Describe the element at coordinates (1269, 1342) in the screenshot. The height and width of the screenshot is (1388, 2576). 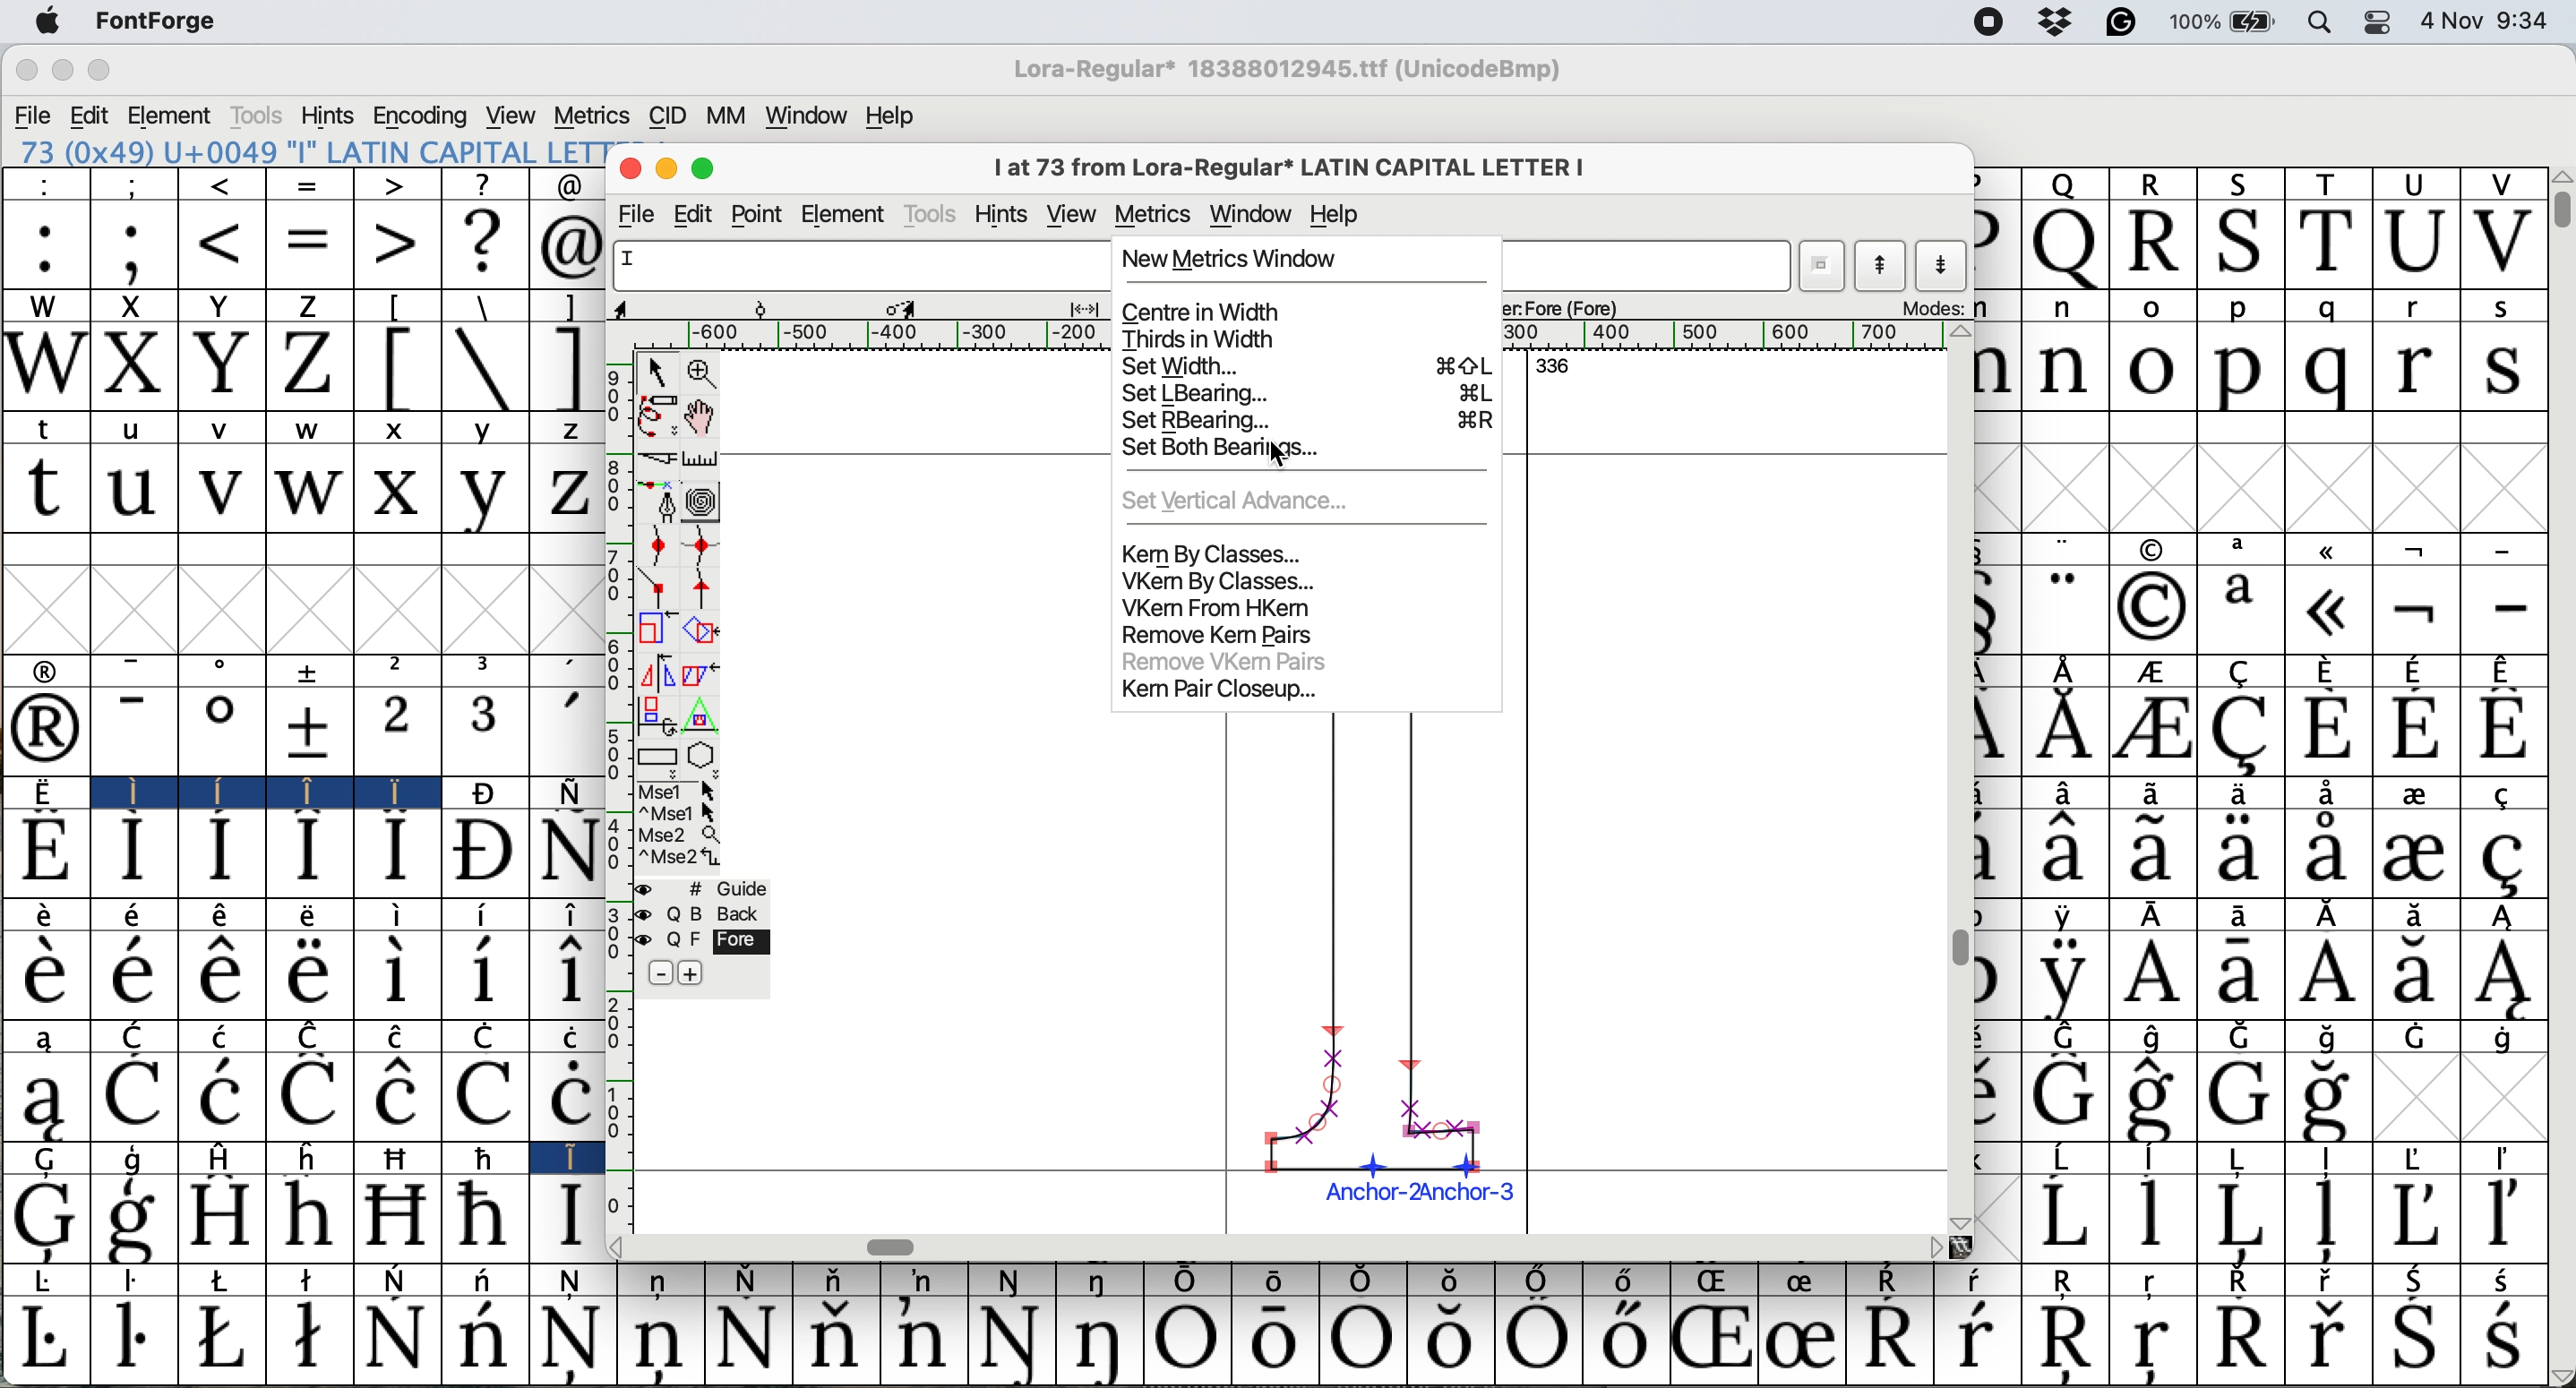
I see `Symbol` at that location.